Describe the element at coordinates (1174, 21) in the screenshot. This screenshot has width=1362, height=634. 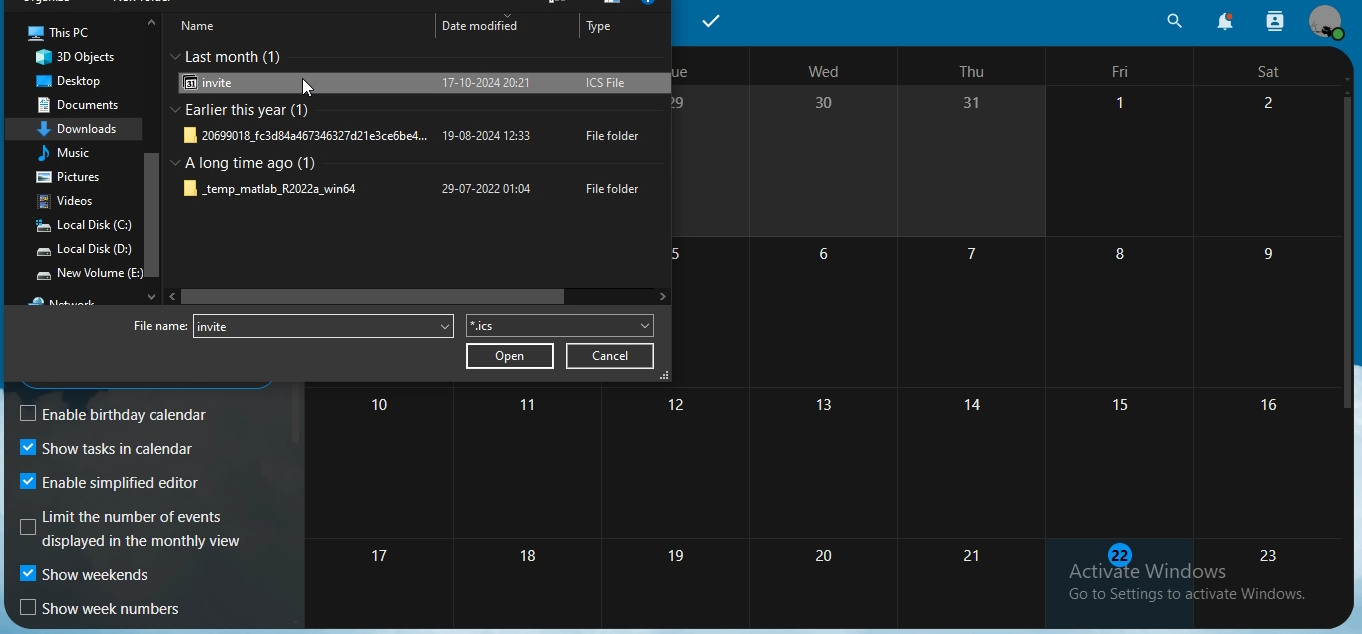
I see `search` at that location.